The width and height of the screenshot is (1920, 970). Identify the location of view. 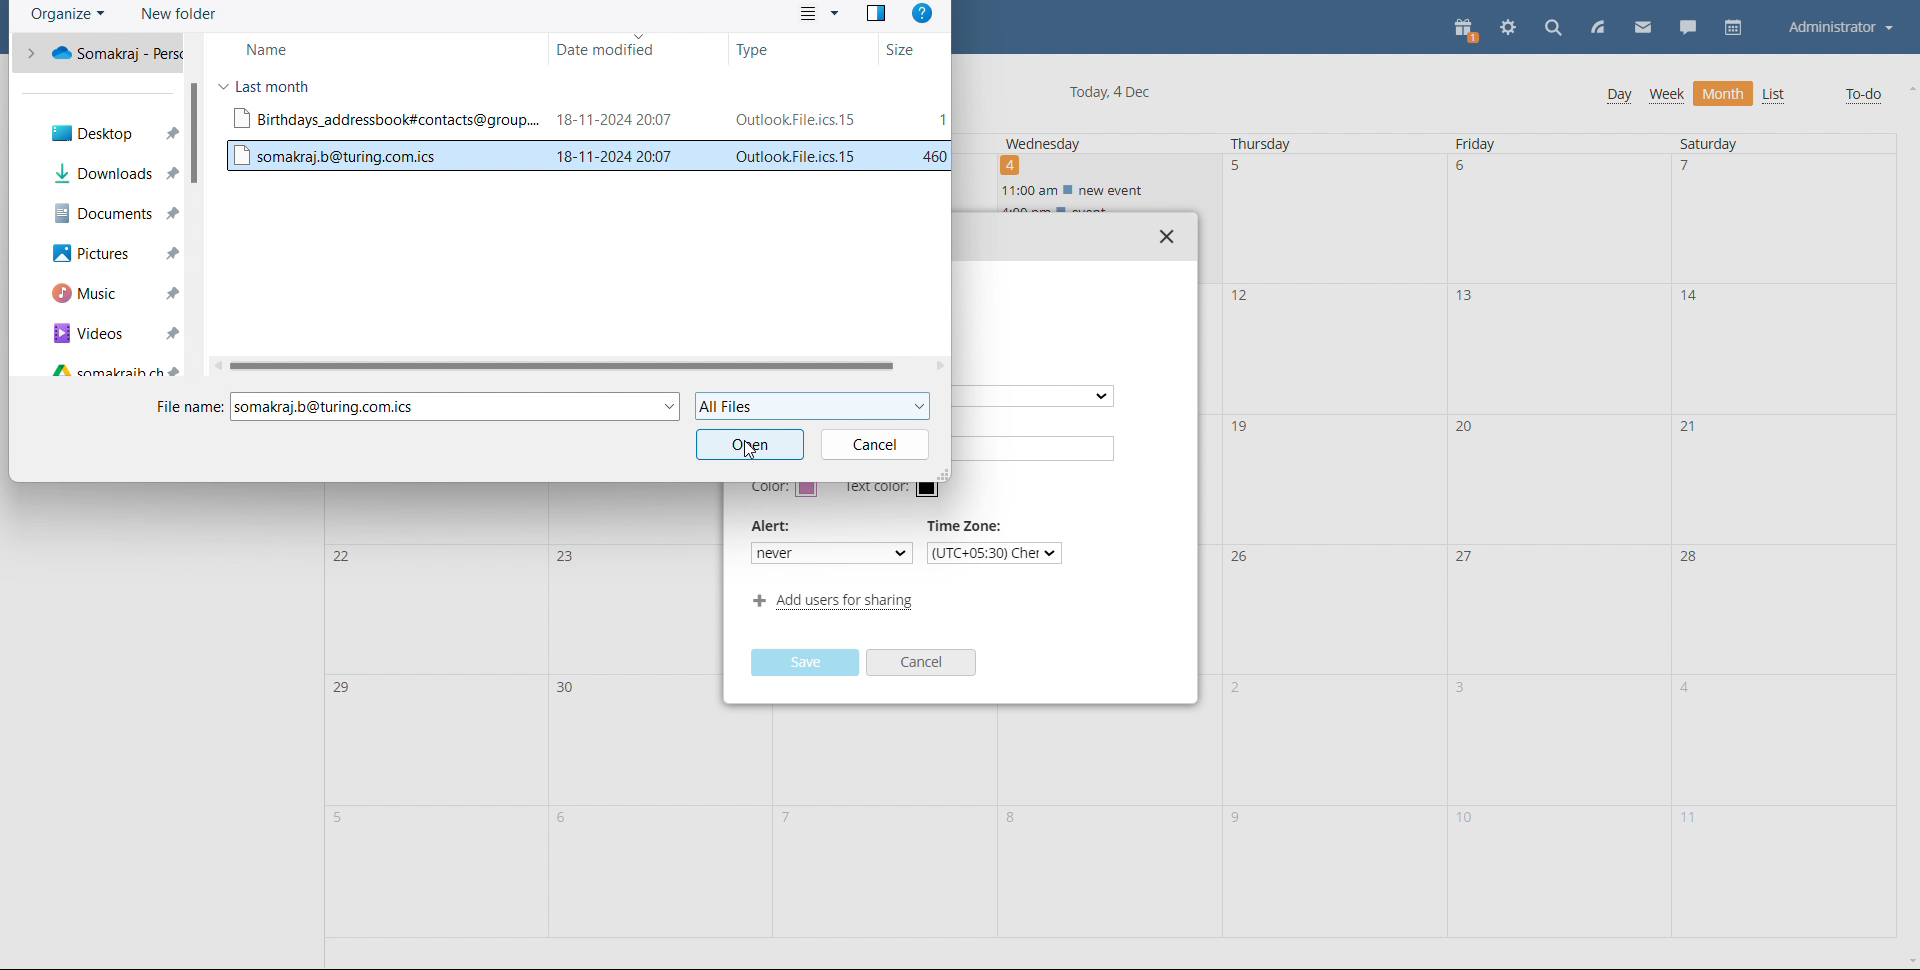
(818, 14).